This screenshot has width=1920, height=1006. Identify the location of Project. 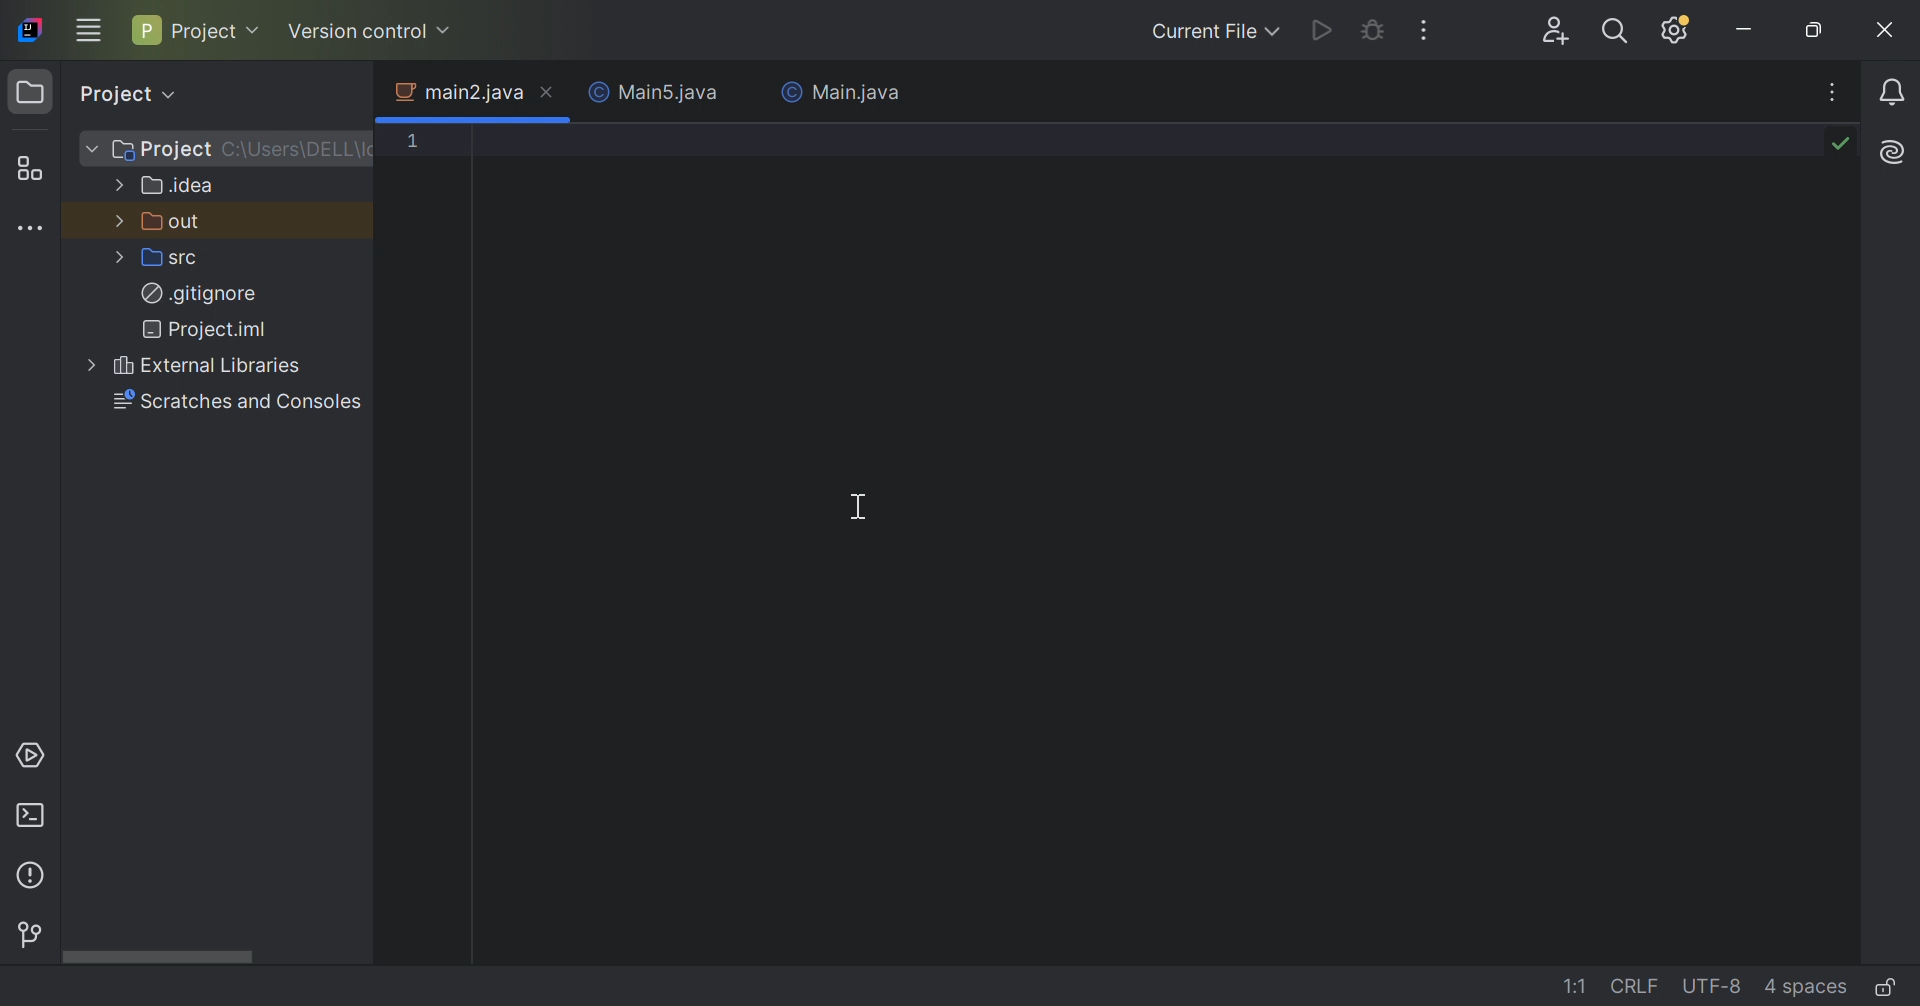
(197, 28).